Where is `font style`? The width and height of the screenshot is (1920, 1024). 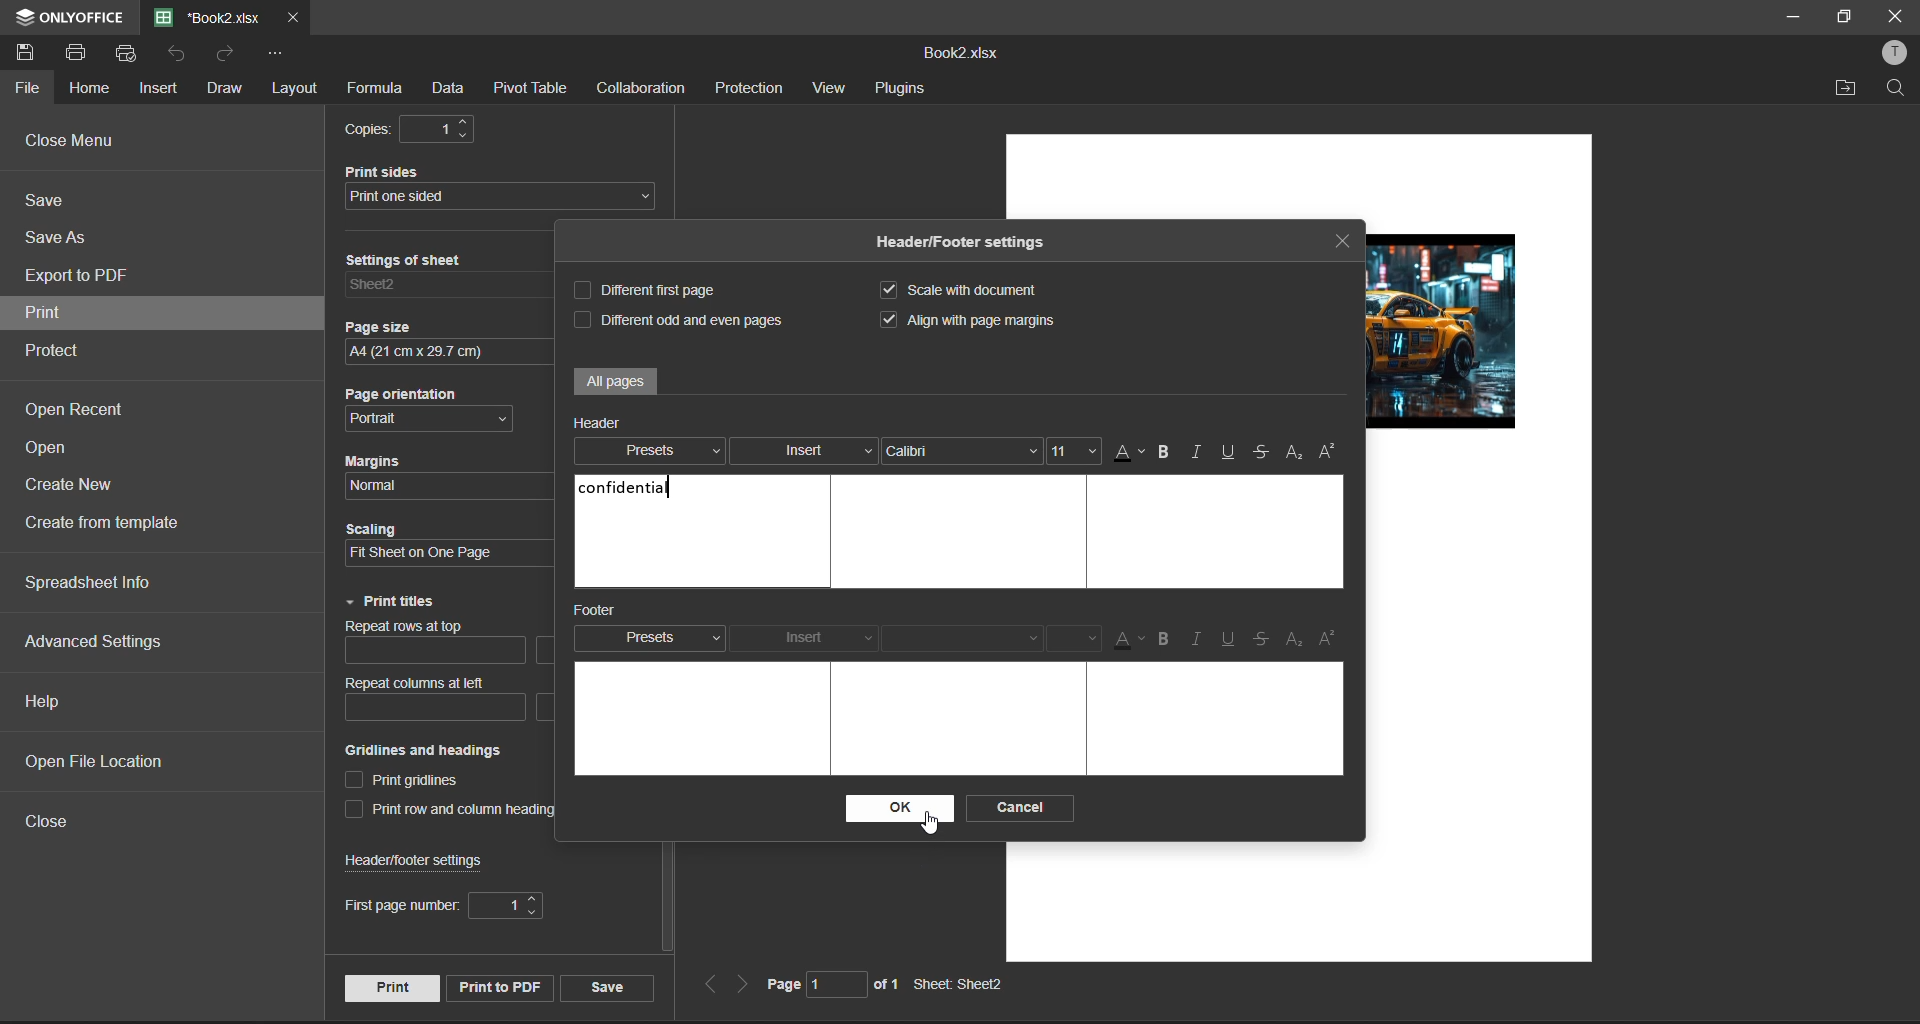 font style is located at coordinates (961, 456).